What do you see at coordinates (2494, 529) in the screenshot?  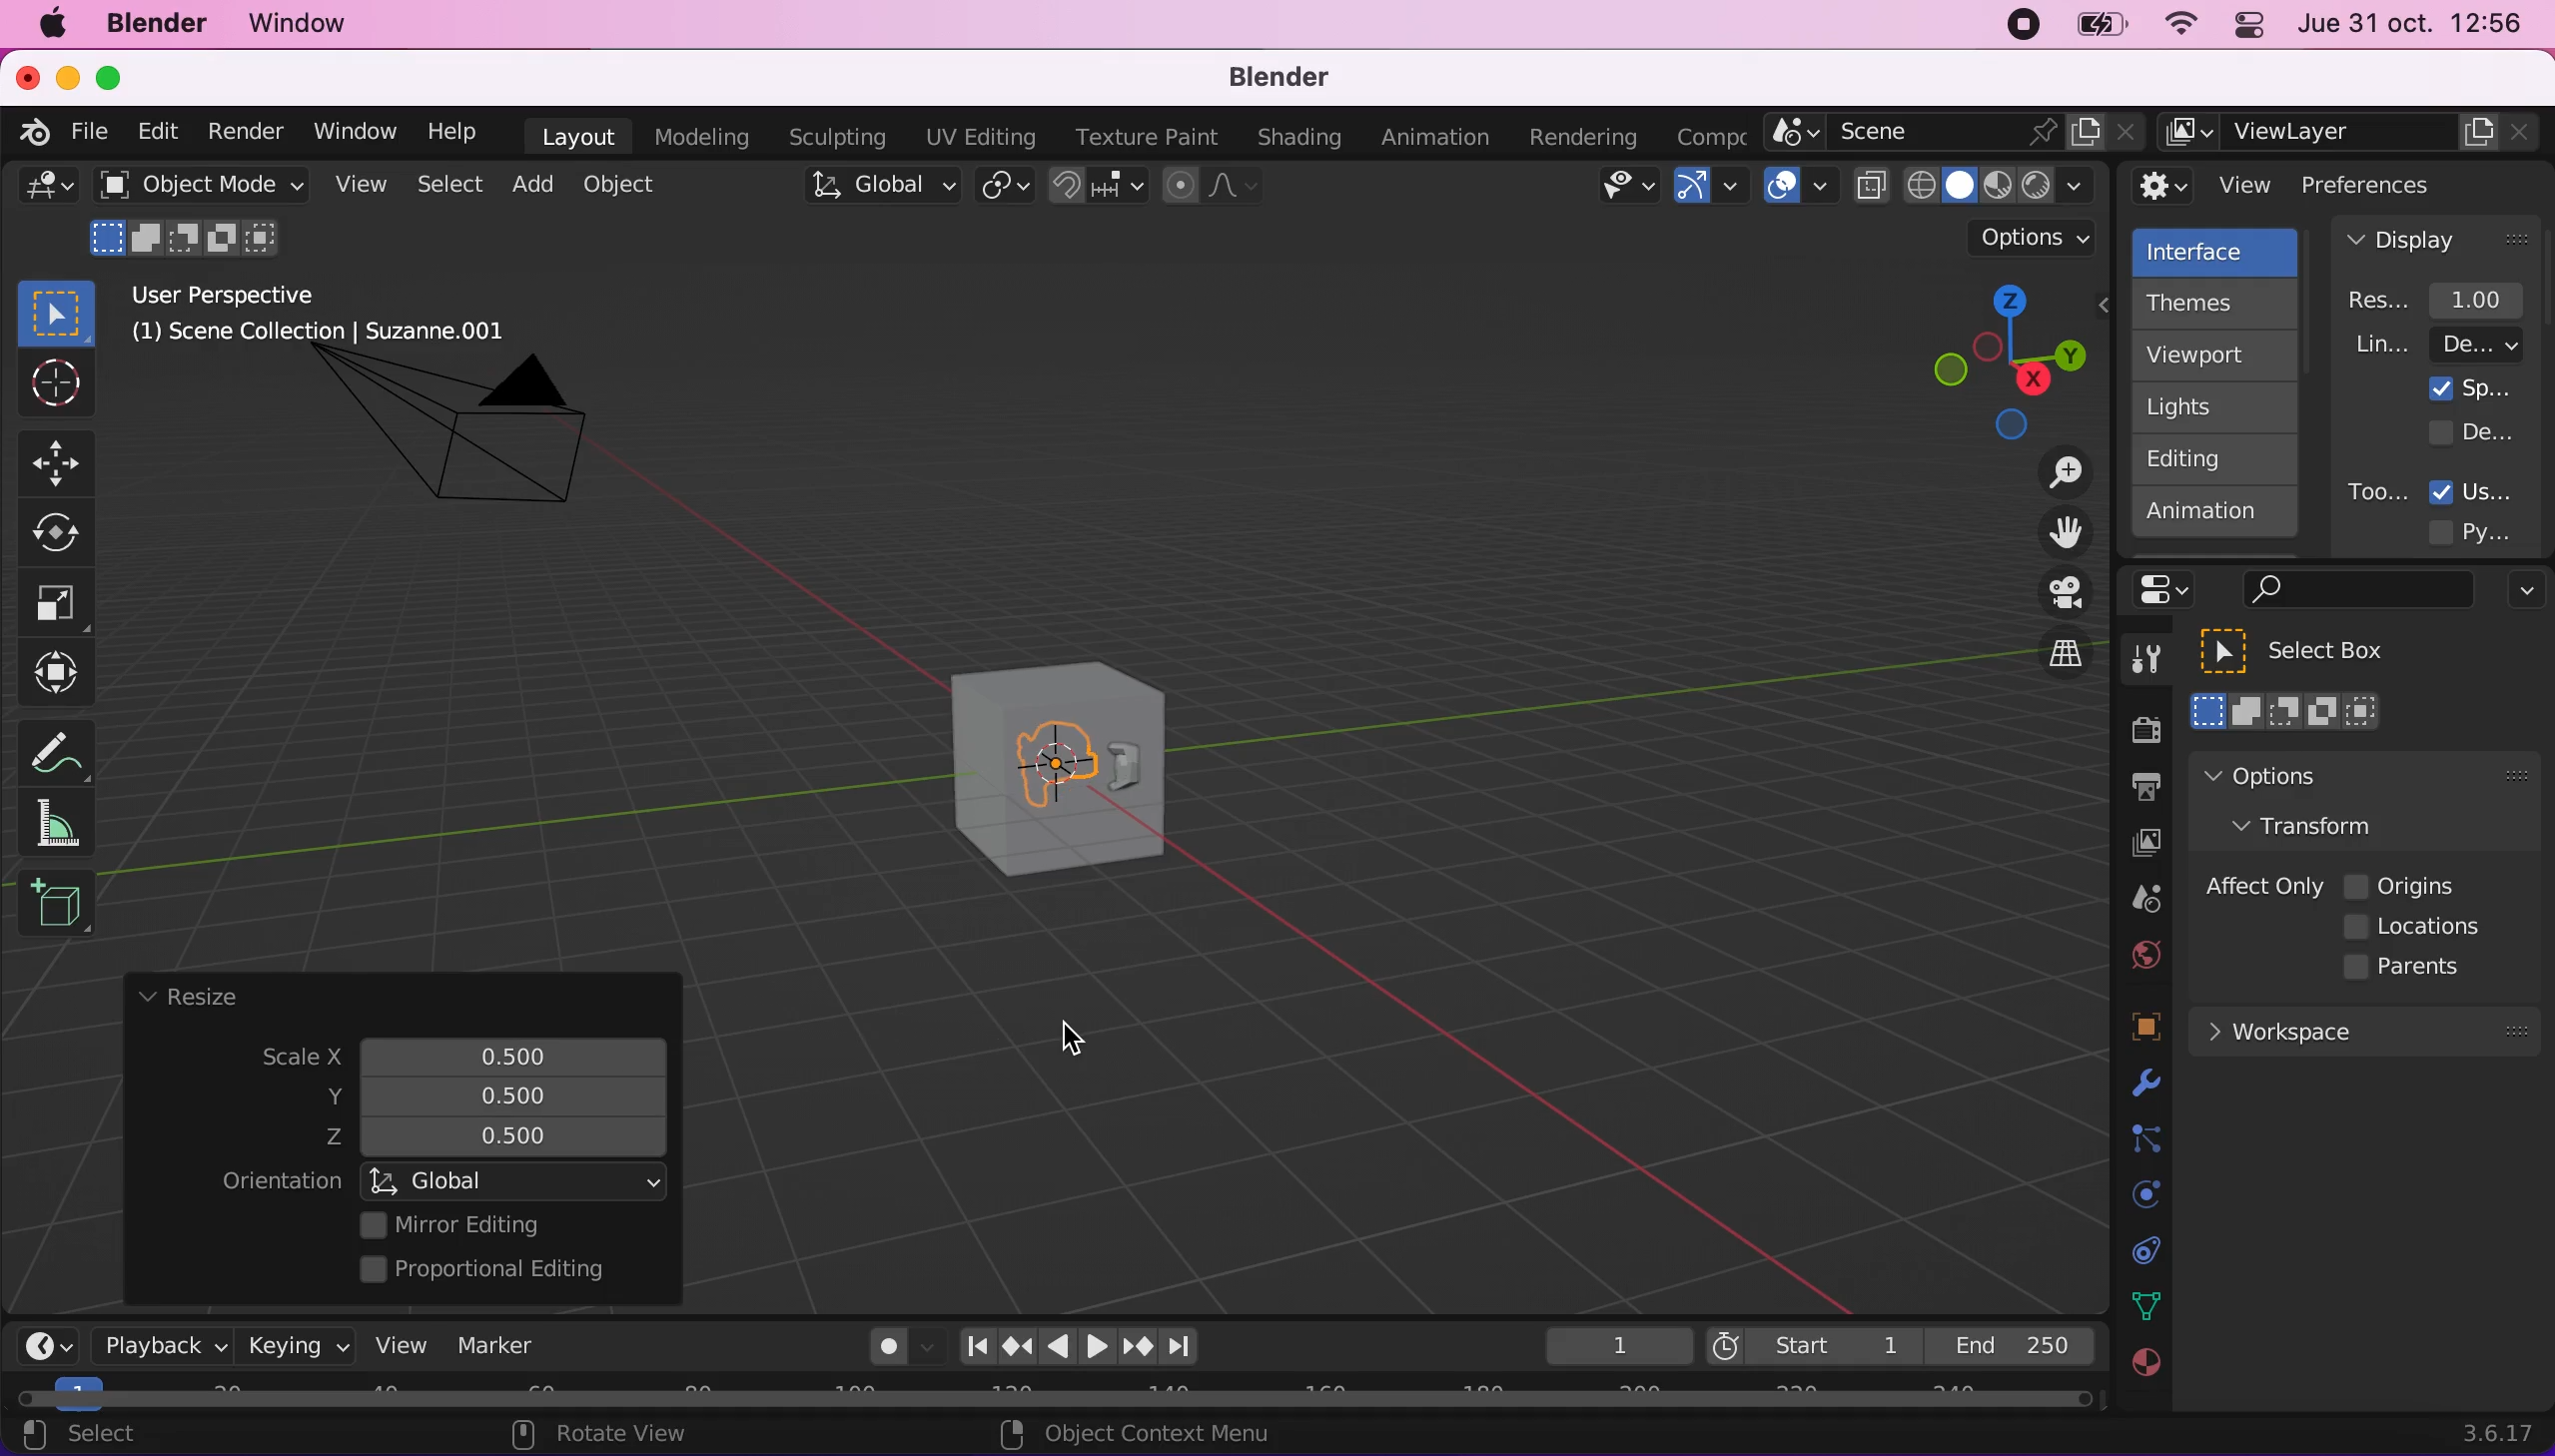 I see `python tooltips` at bounding box center [2494, 529].